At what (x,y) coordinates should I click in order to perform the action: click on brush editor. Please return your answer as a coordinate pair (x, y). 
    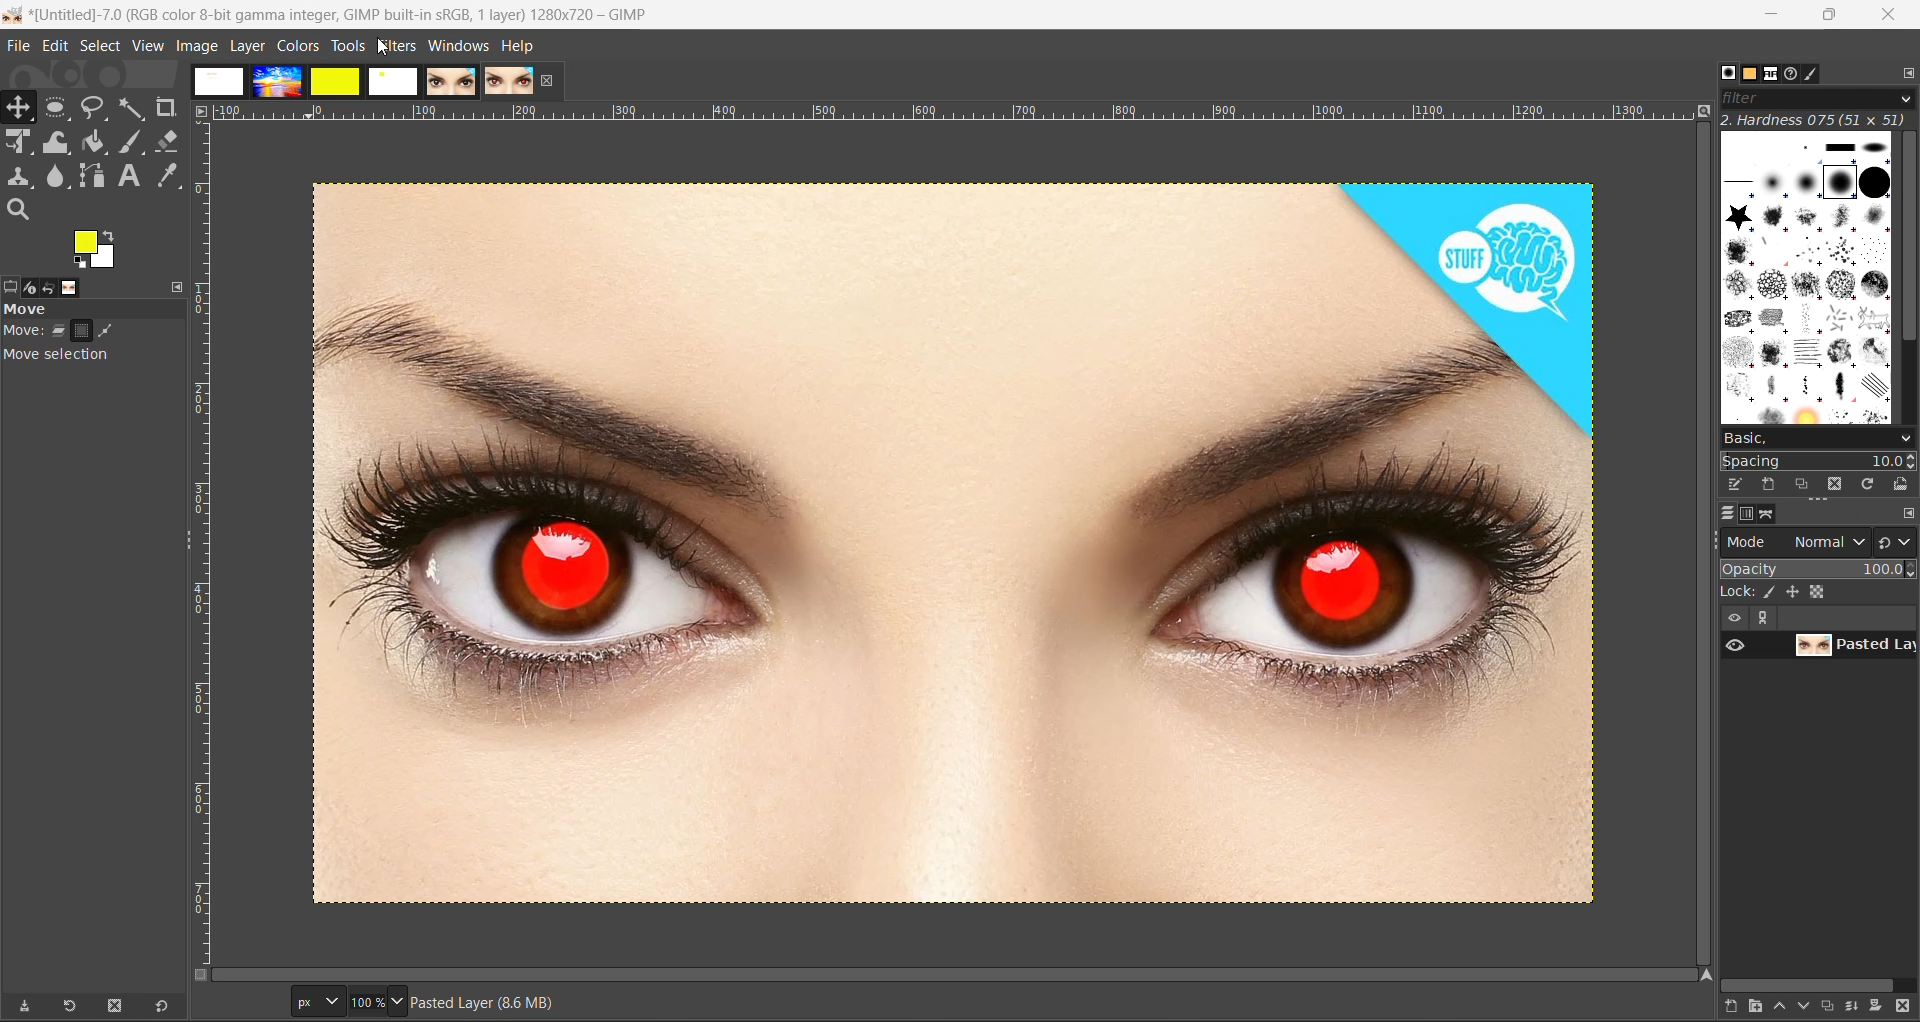
    Looking at the image, I should click on (1821, 75).